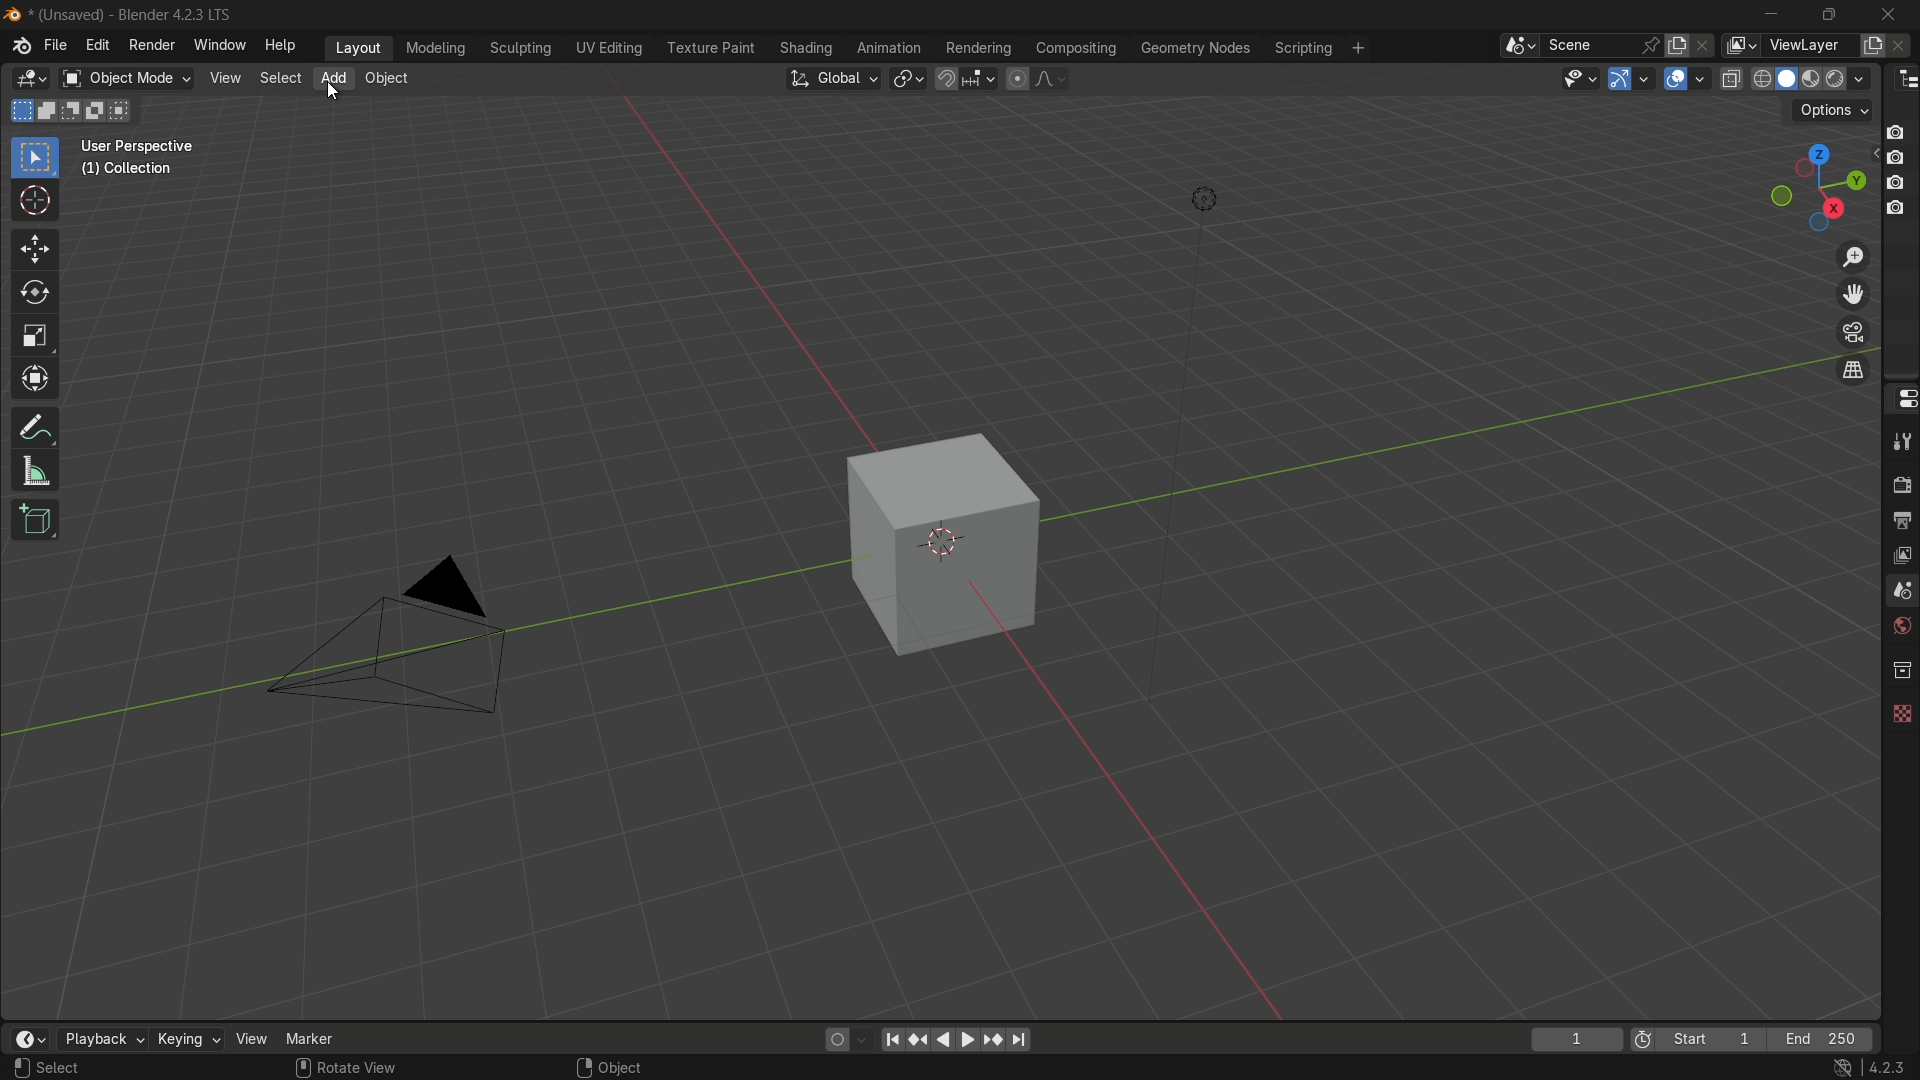 This screenshot has width=1920, height=1080. Describe the element at coordinates (1788, 80) in the screenshot. I see `solid` at that location.